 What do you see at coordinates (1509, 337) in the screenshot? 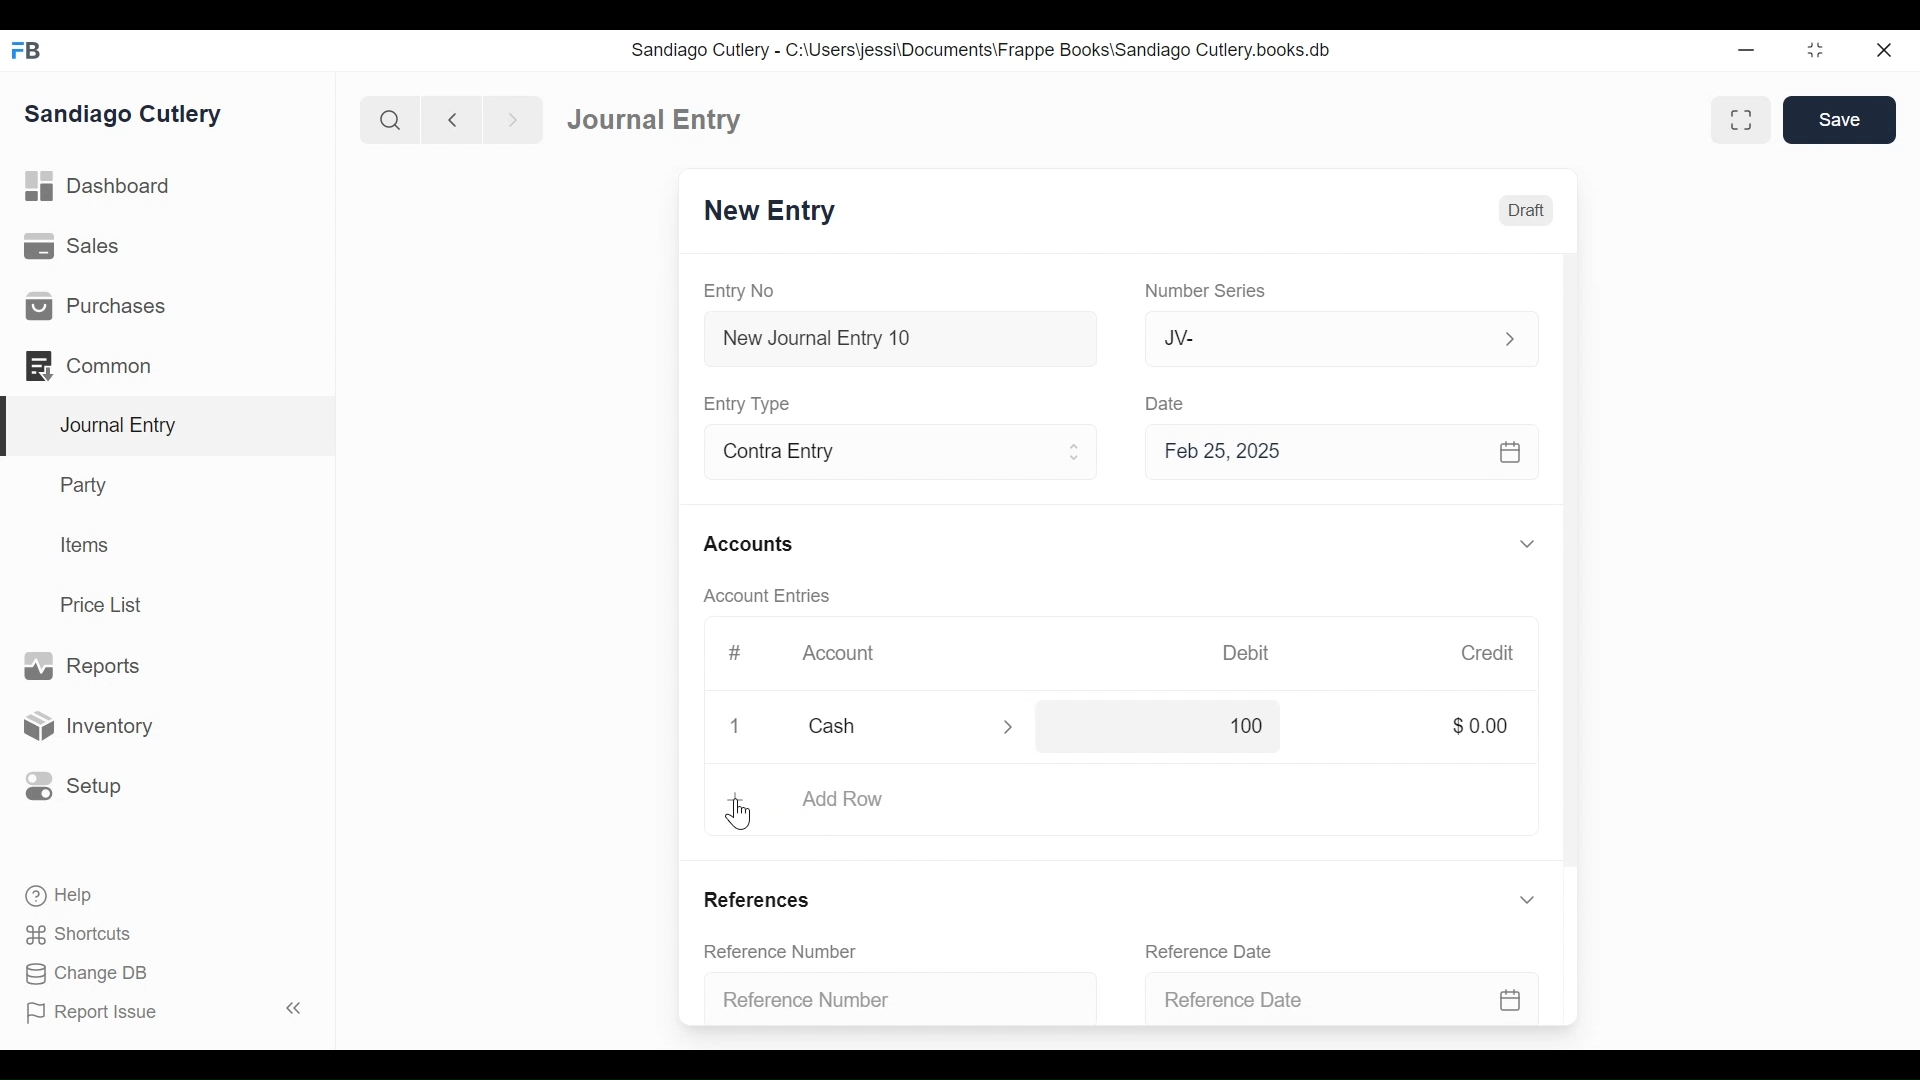
I see `Expand` at bounding box center [1509, 337].